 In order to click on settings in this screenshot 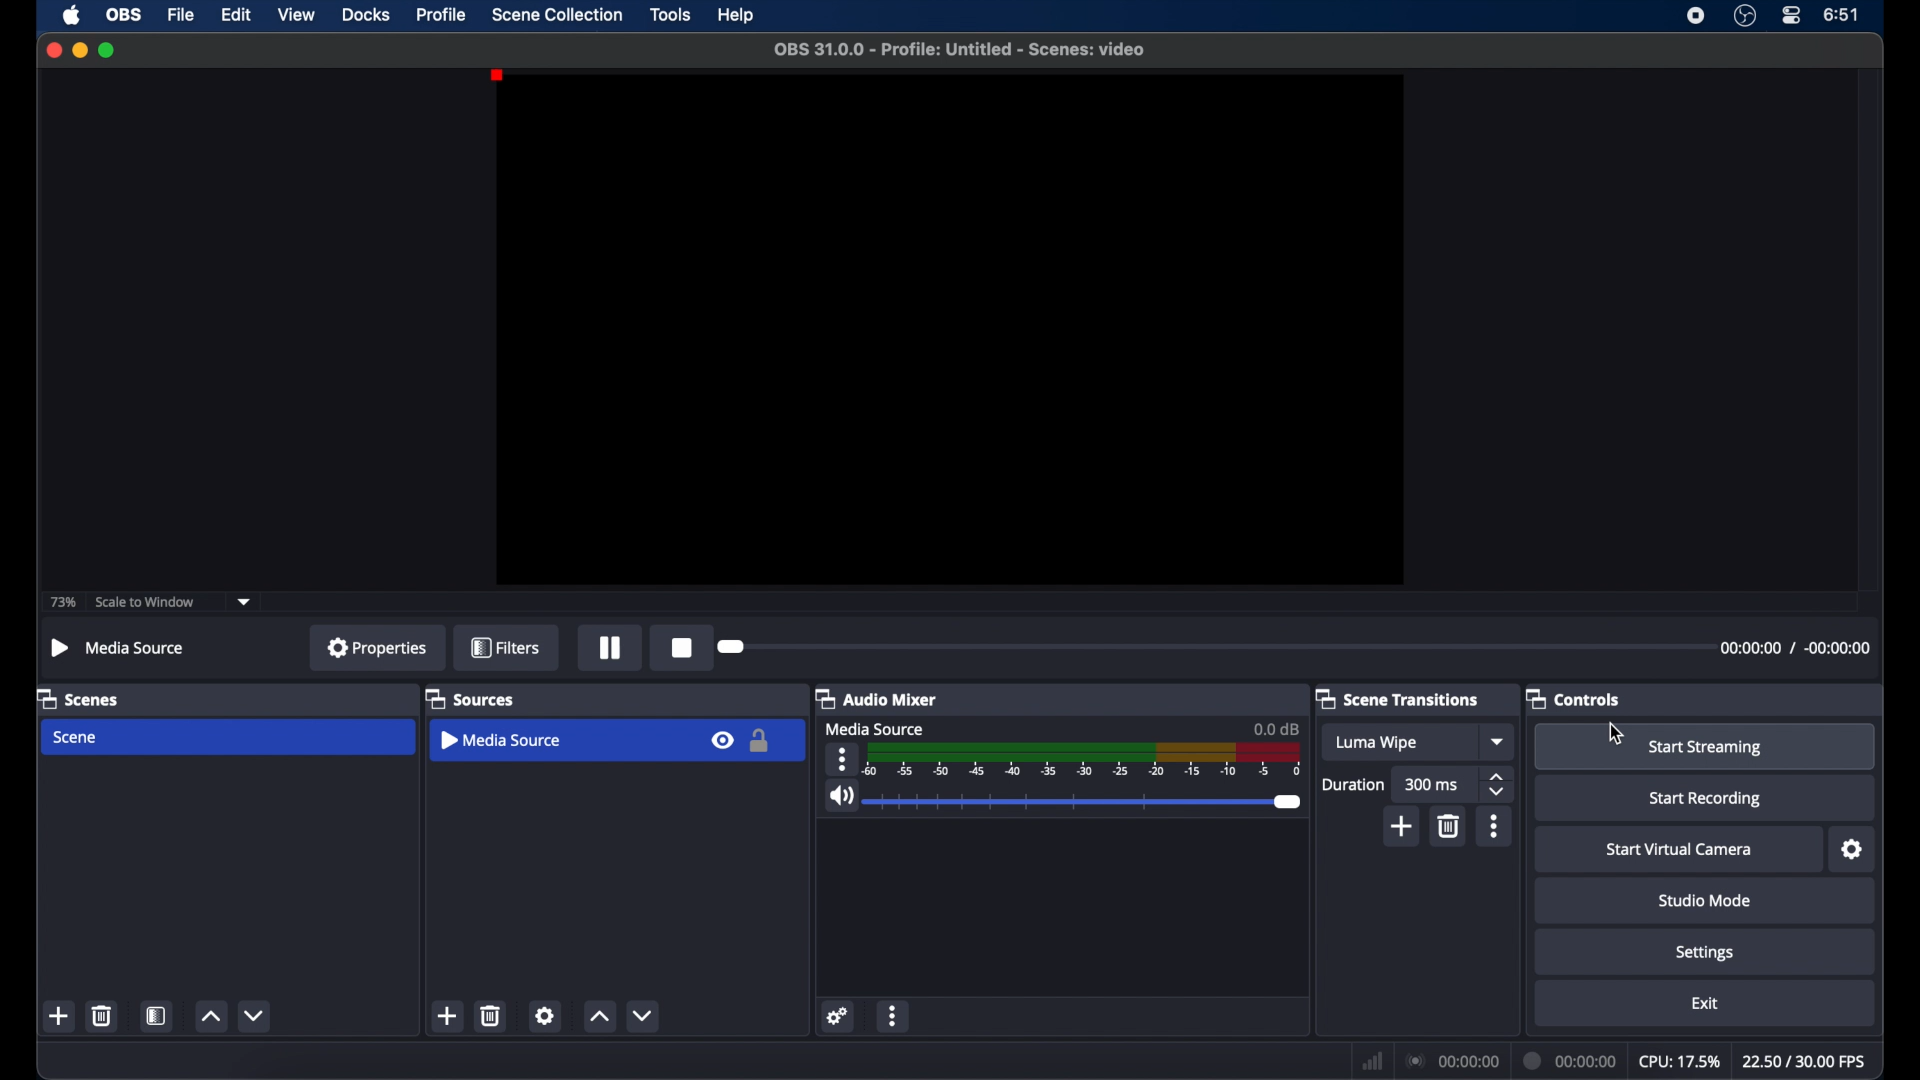, I will do `click(836, 1018)`.